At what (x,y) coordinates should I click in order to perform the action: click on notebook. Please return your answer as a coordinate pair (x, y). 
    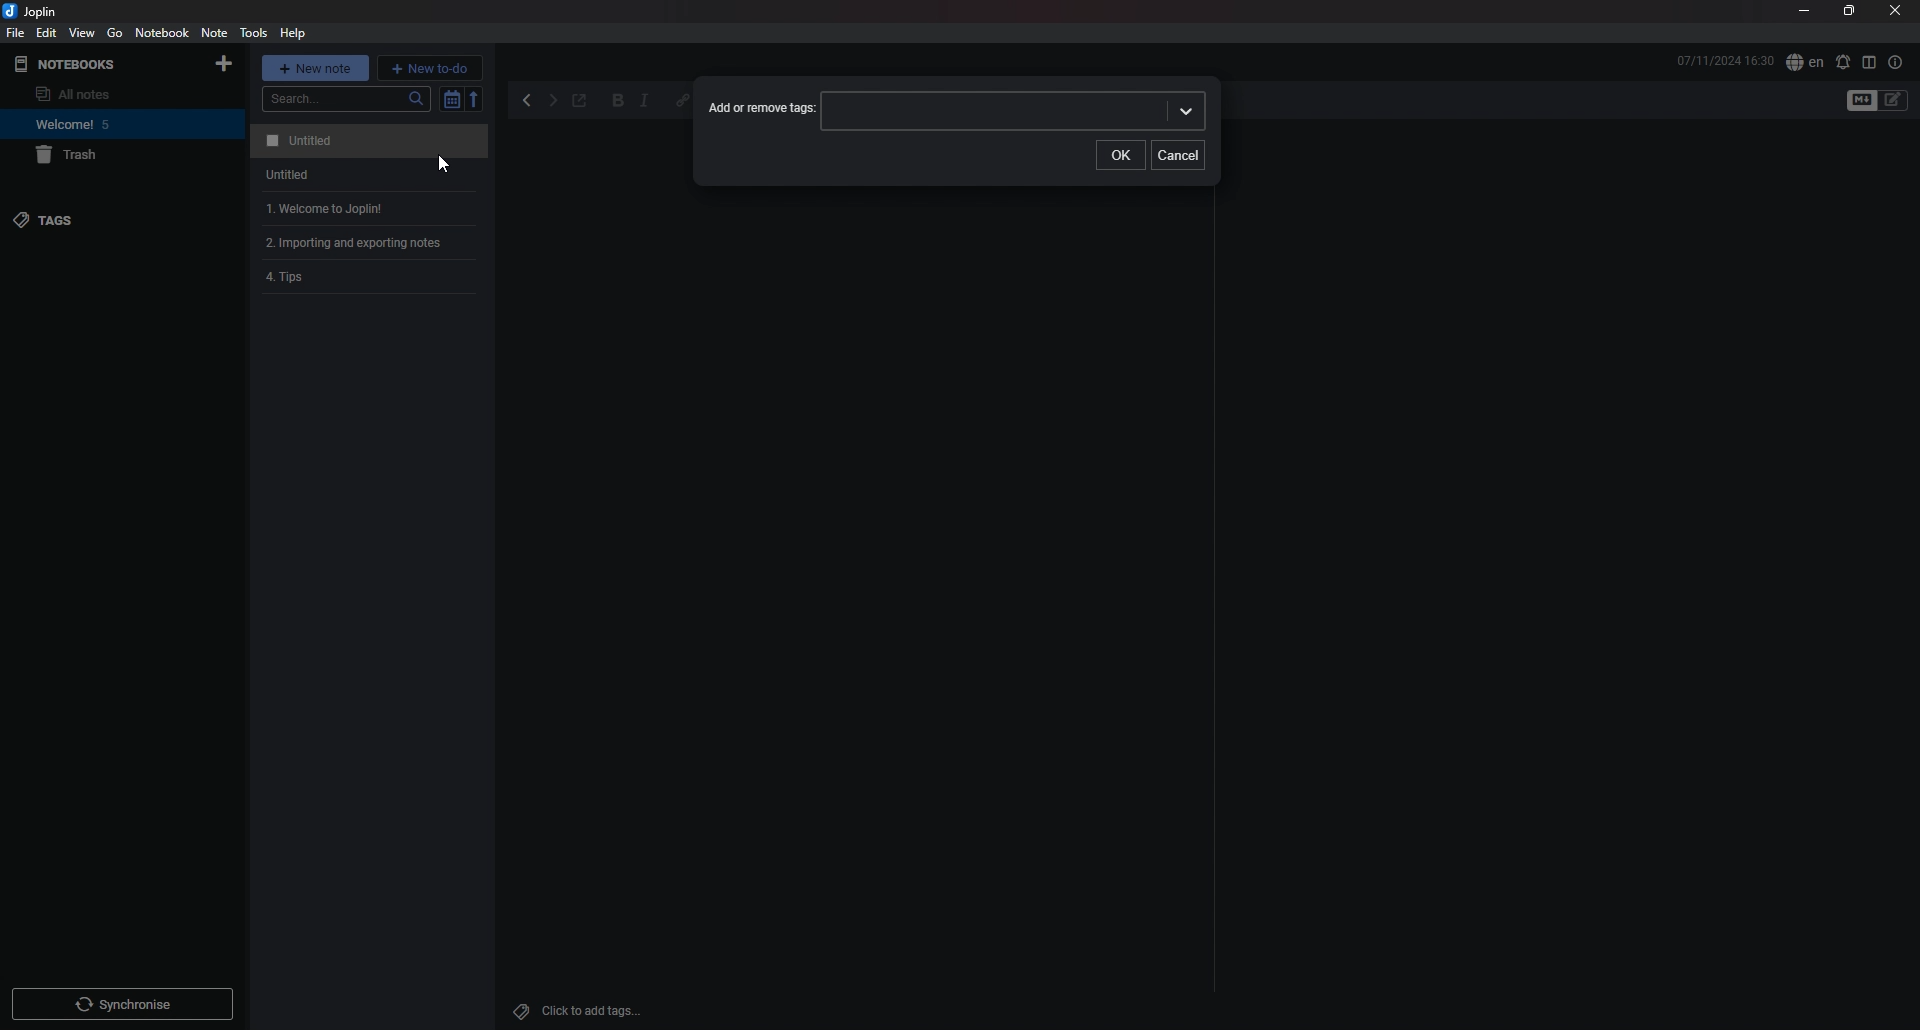
    Looking at the image, I should click on (162, 33).